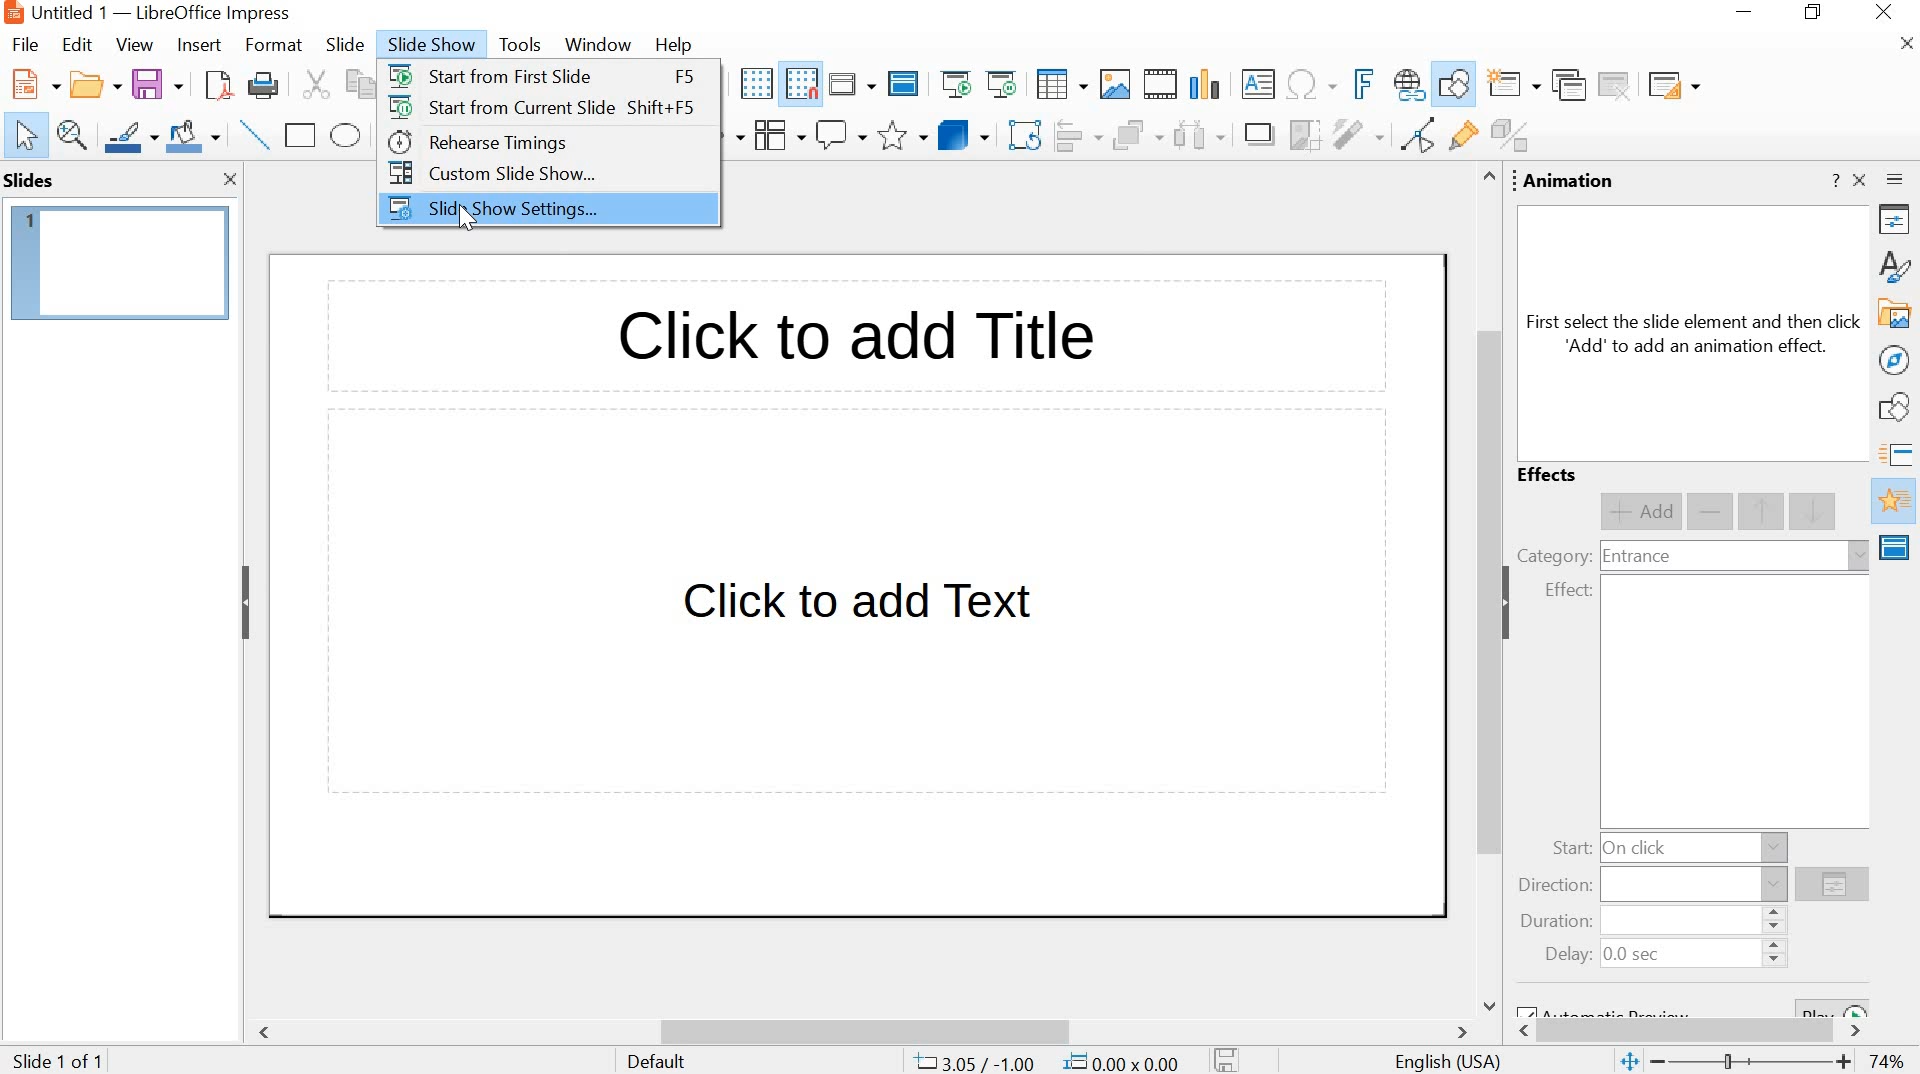 Image resolution: width=1920 pixels, height=1074 pixels. Describe the element at coordinates (214, 13) in the screenshot. I see `app name` at that location.